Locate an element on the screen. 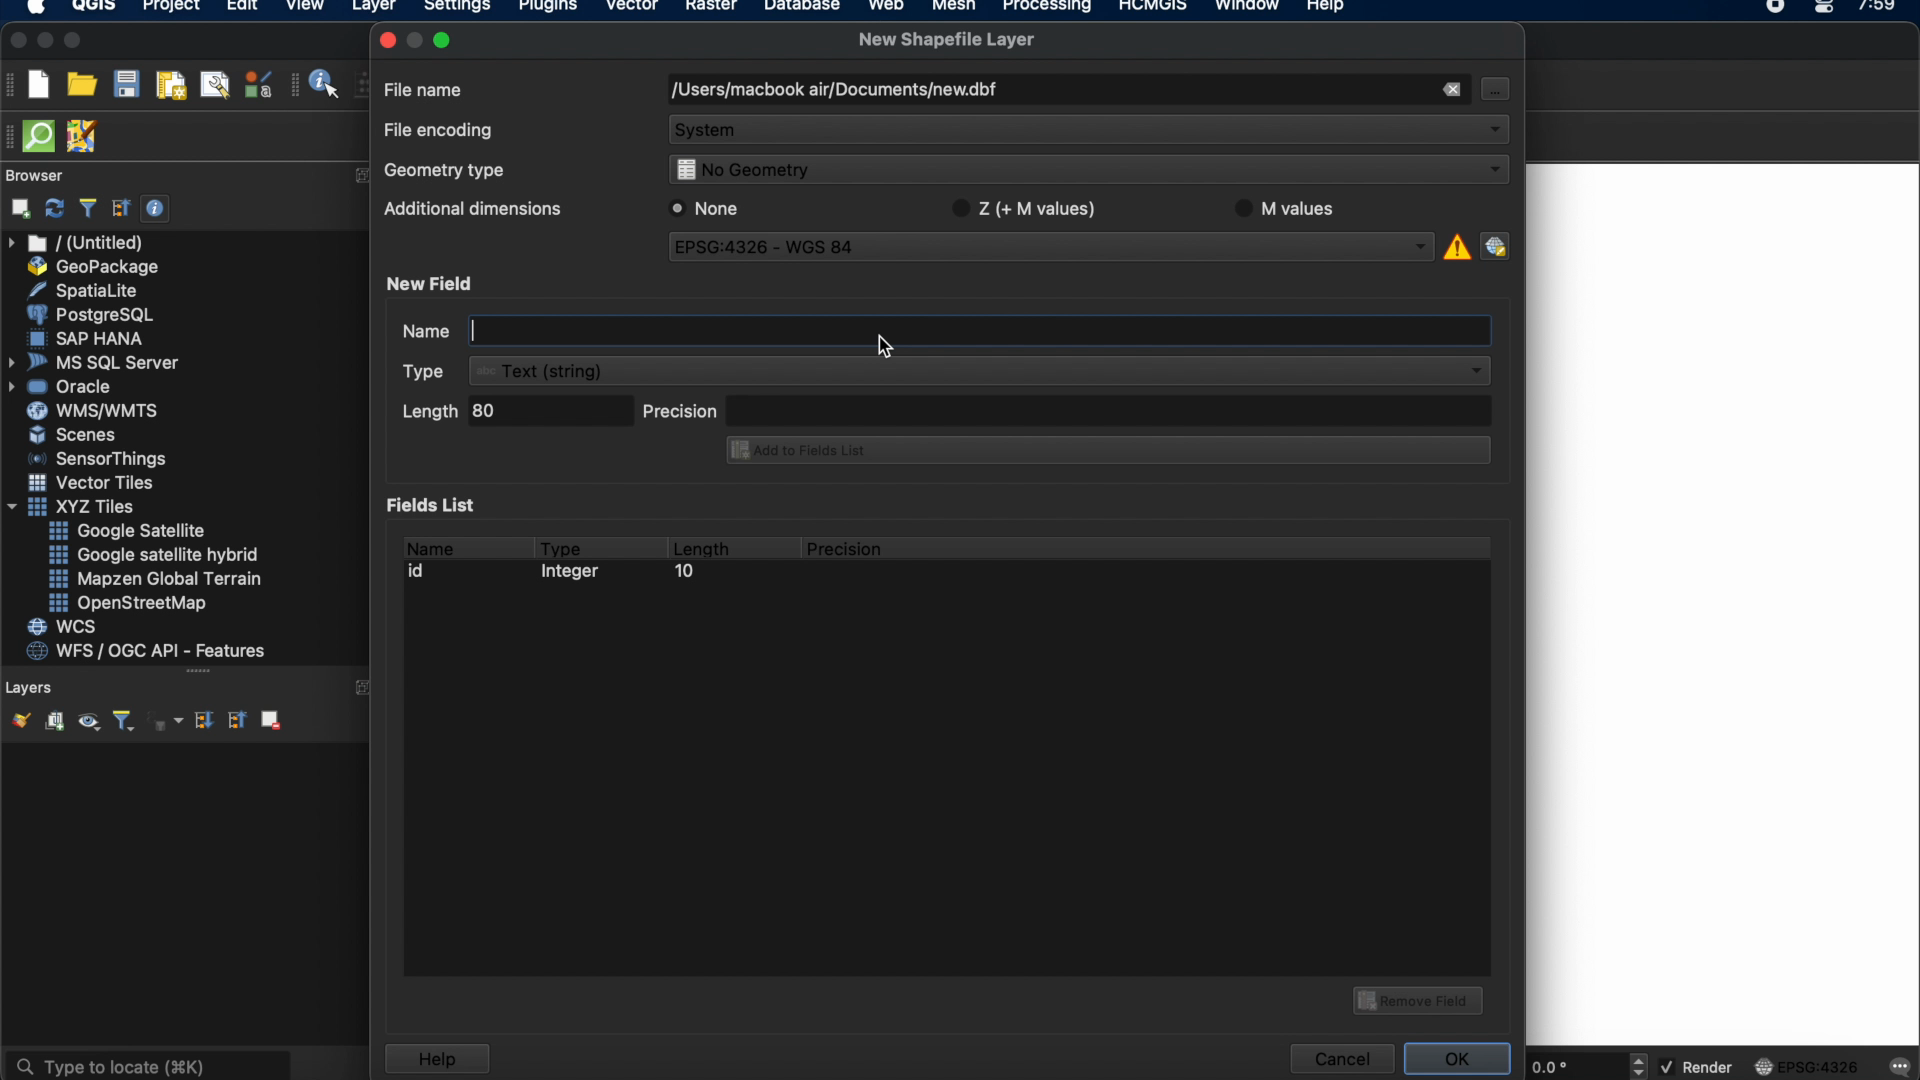 This screenshot has width=1920, height=1080. toggle buttons is located at coordinates (1641, 1065).